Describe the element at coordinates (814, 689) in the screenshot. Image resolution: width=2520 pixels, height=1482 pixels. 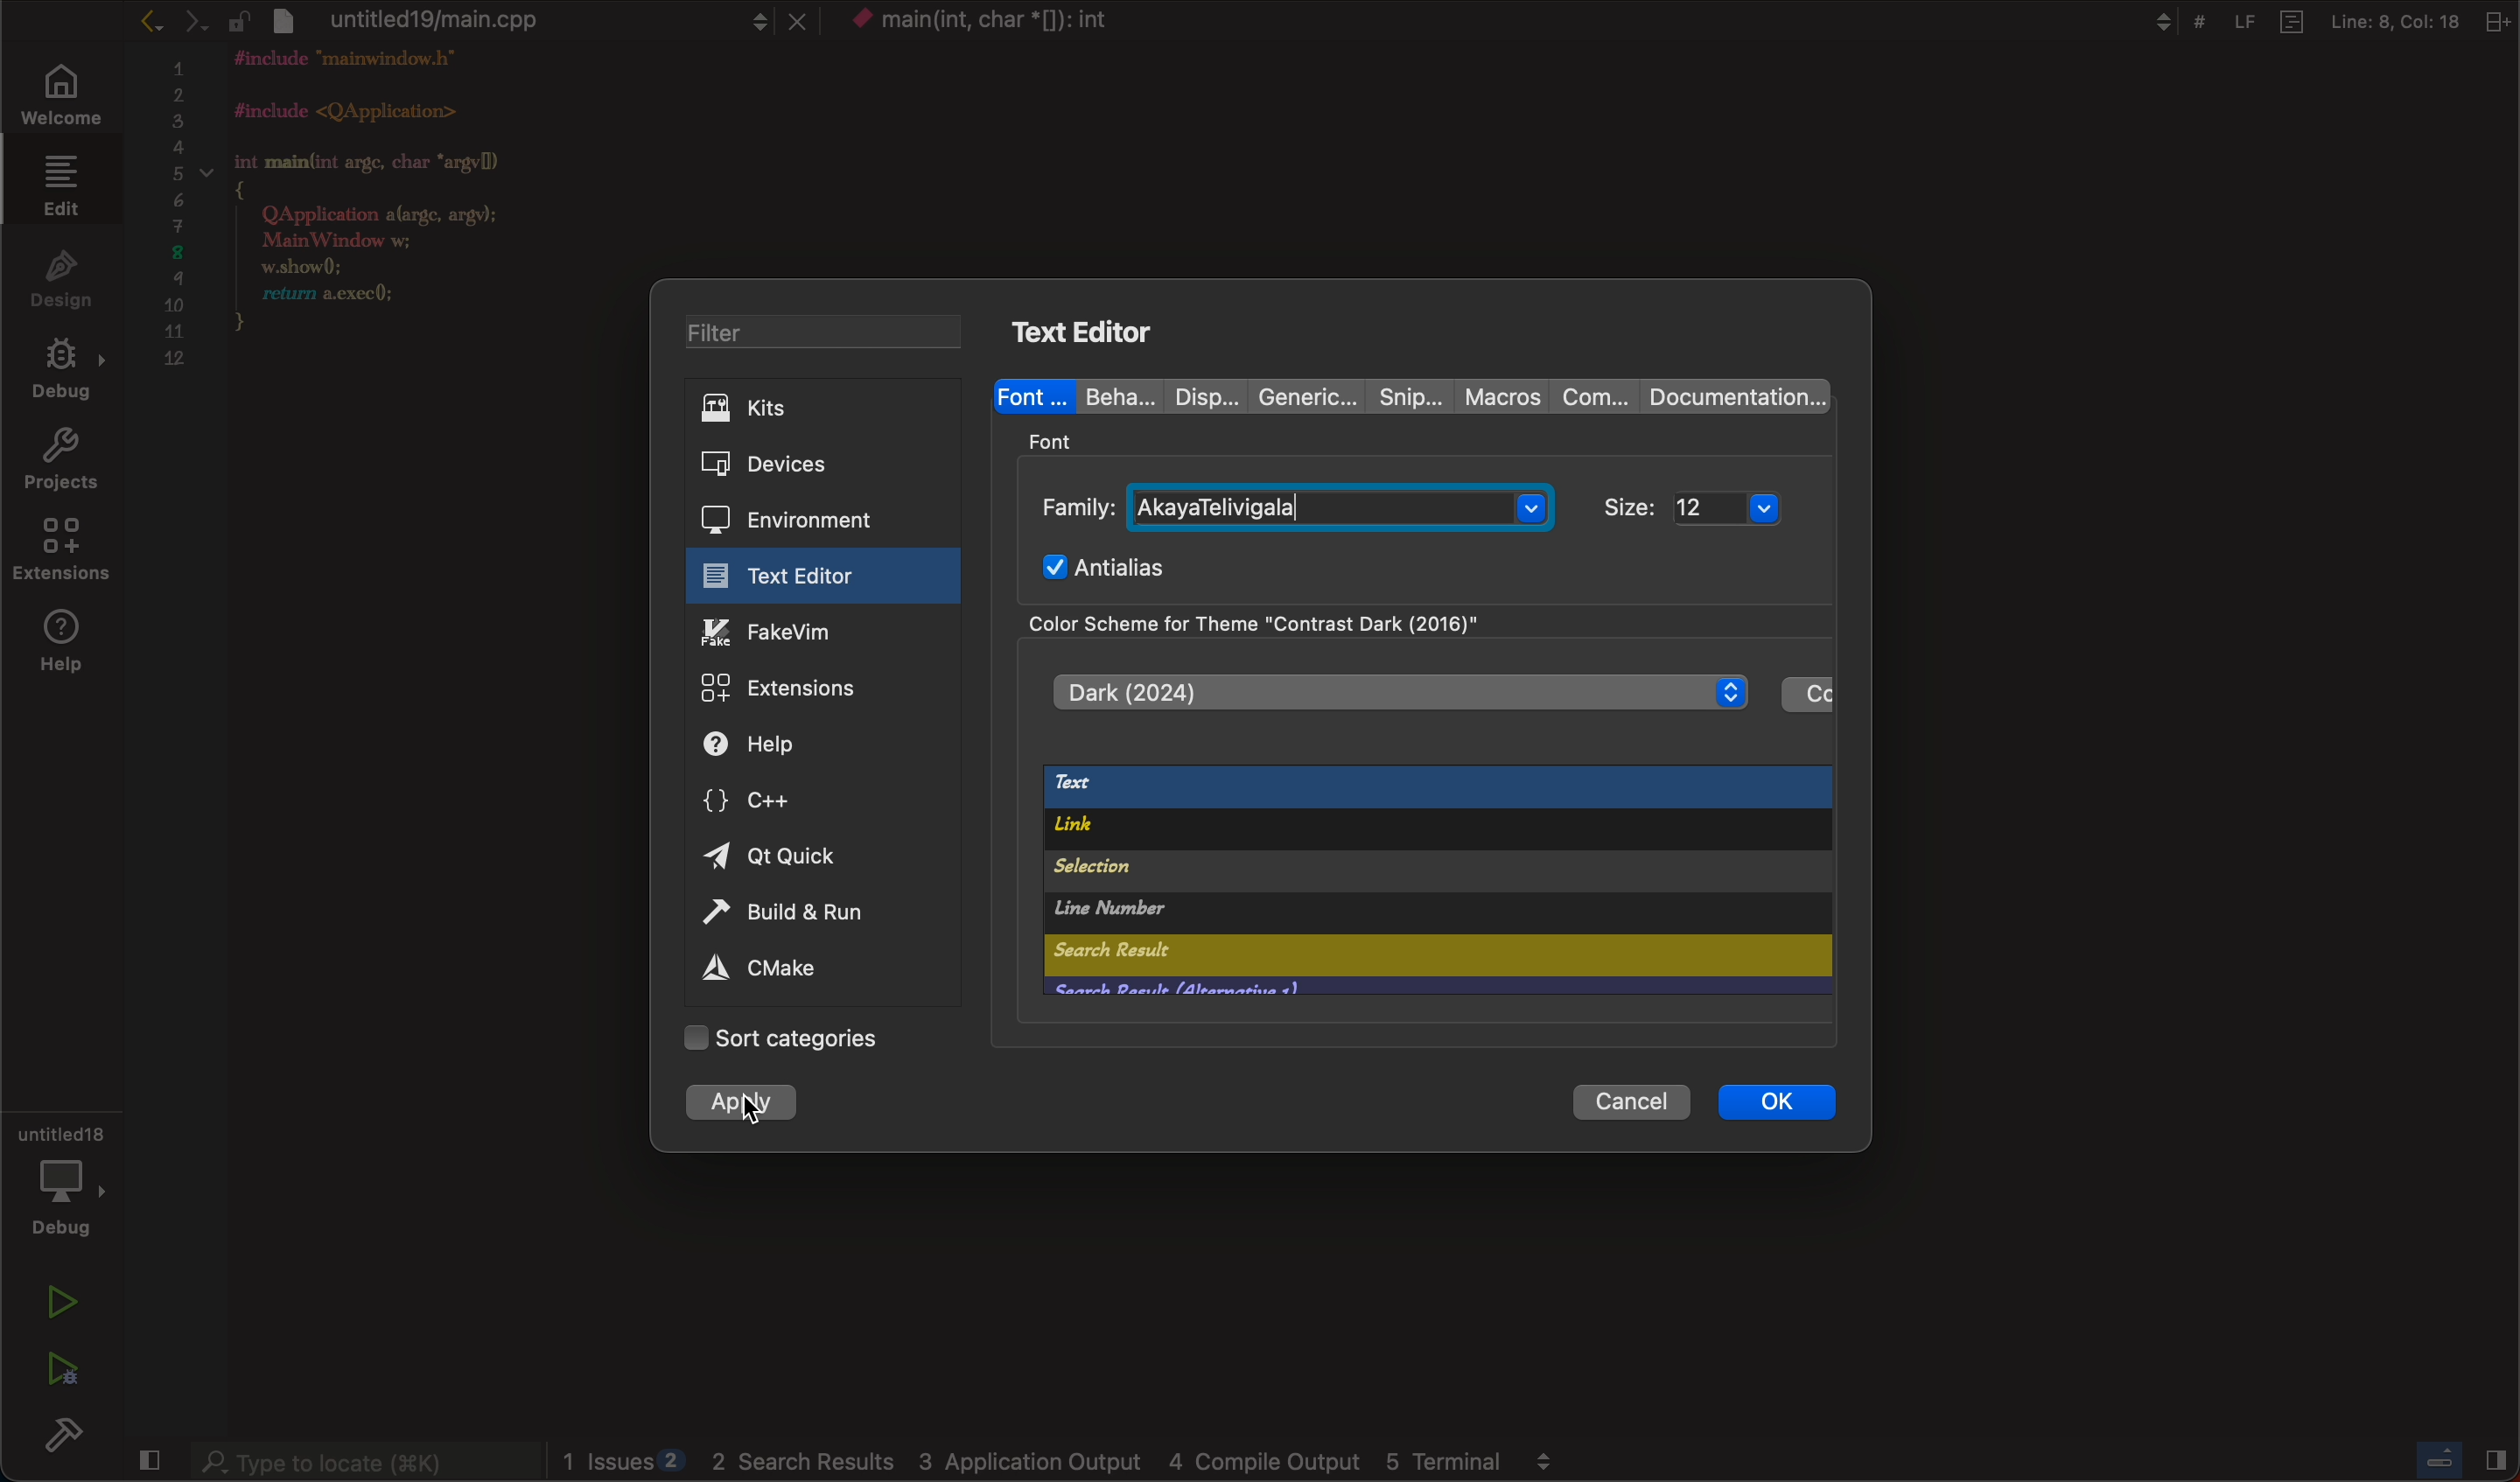
I see `extensions` at that location.